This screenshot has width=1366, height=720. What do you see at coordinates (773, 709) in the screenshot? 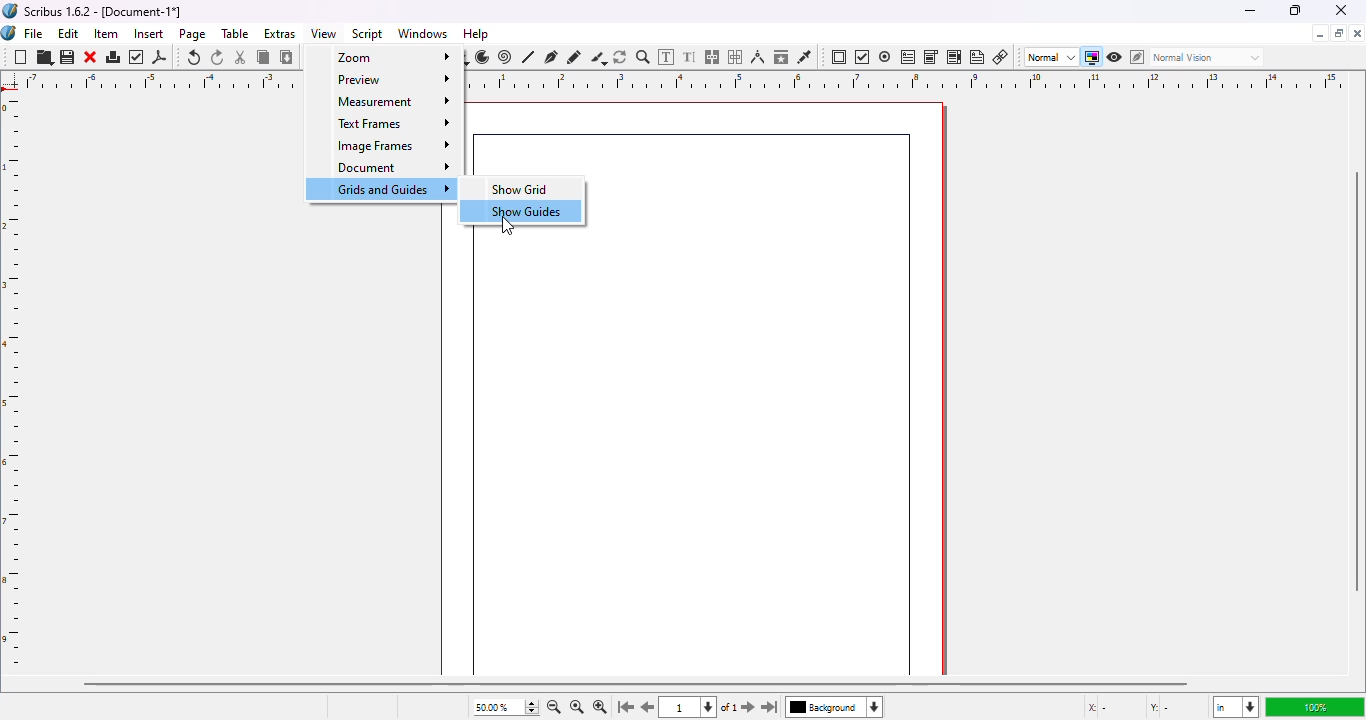
I see `go to the last page` at bounding box center [773, 709].